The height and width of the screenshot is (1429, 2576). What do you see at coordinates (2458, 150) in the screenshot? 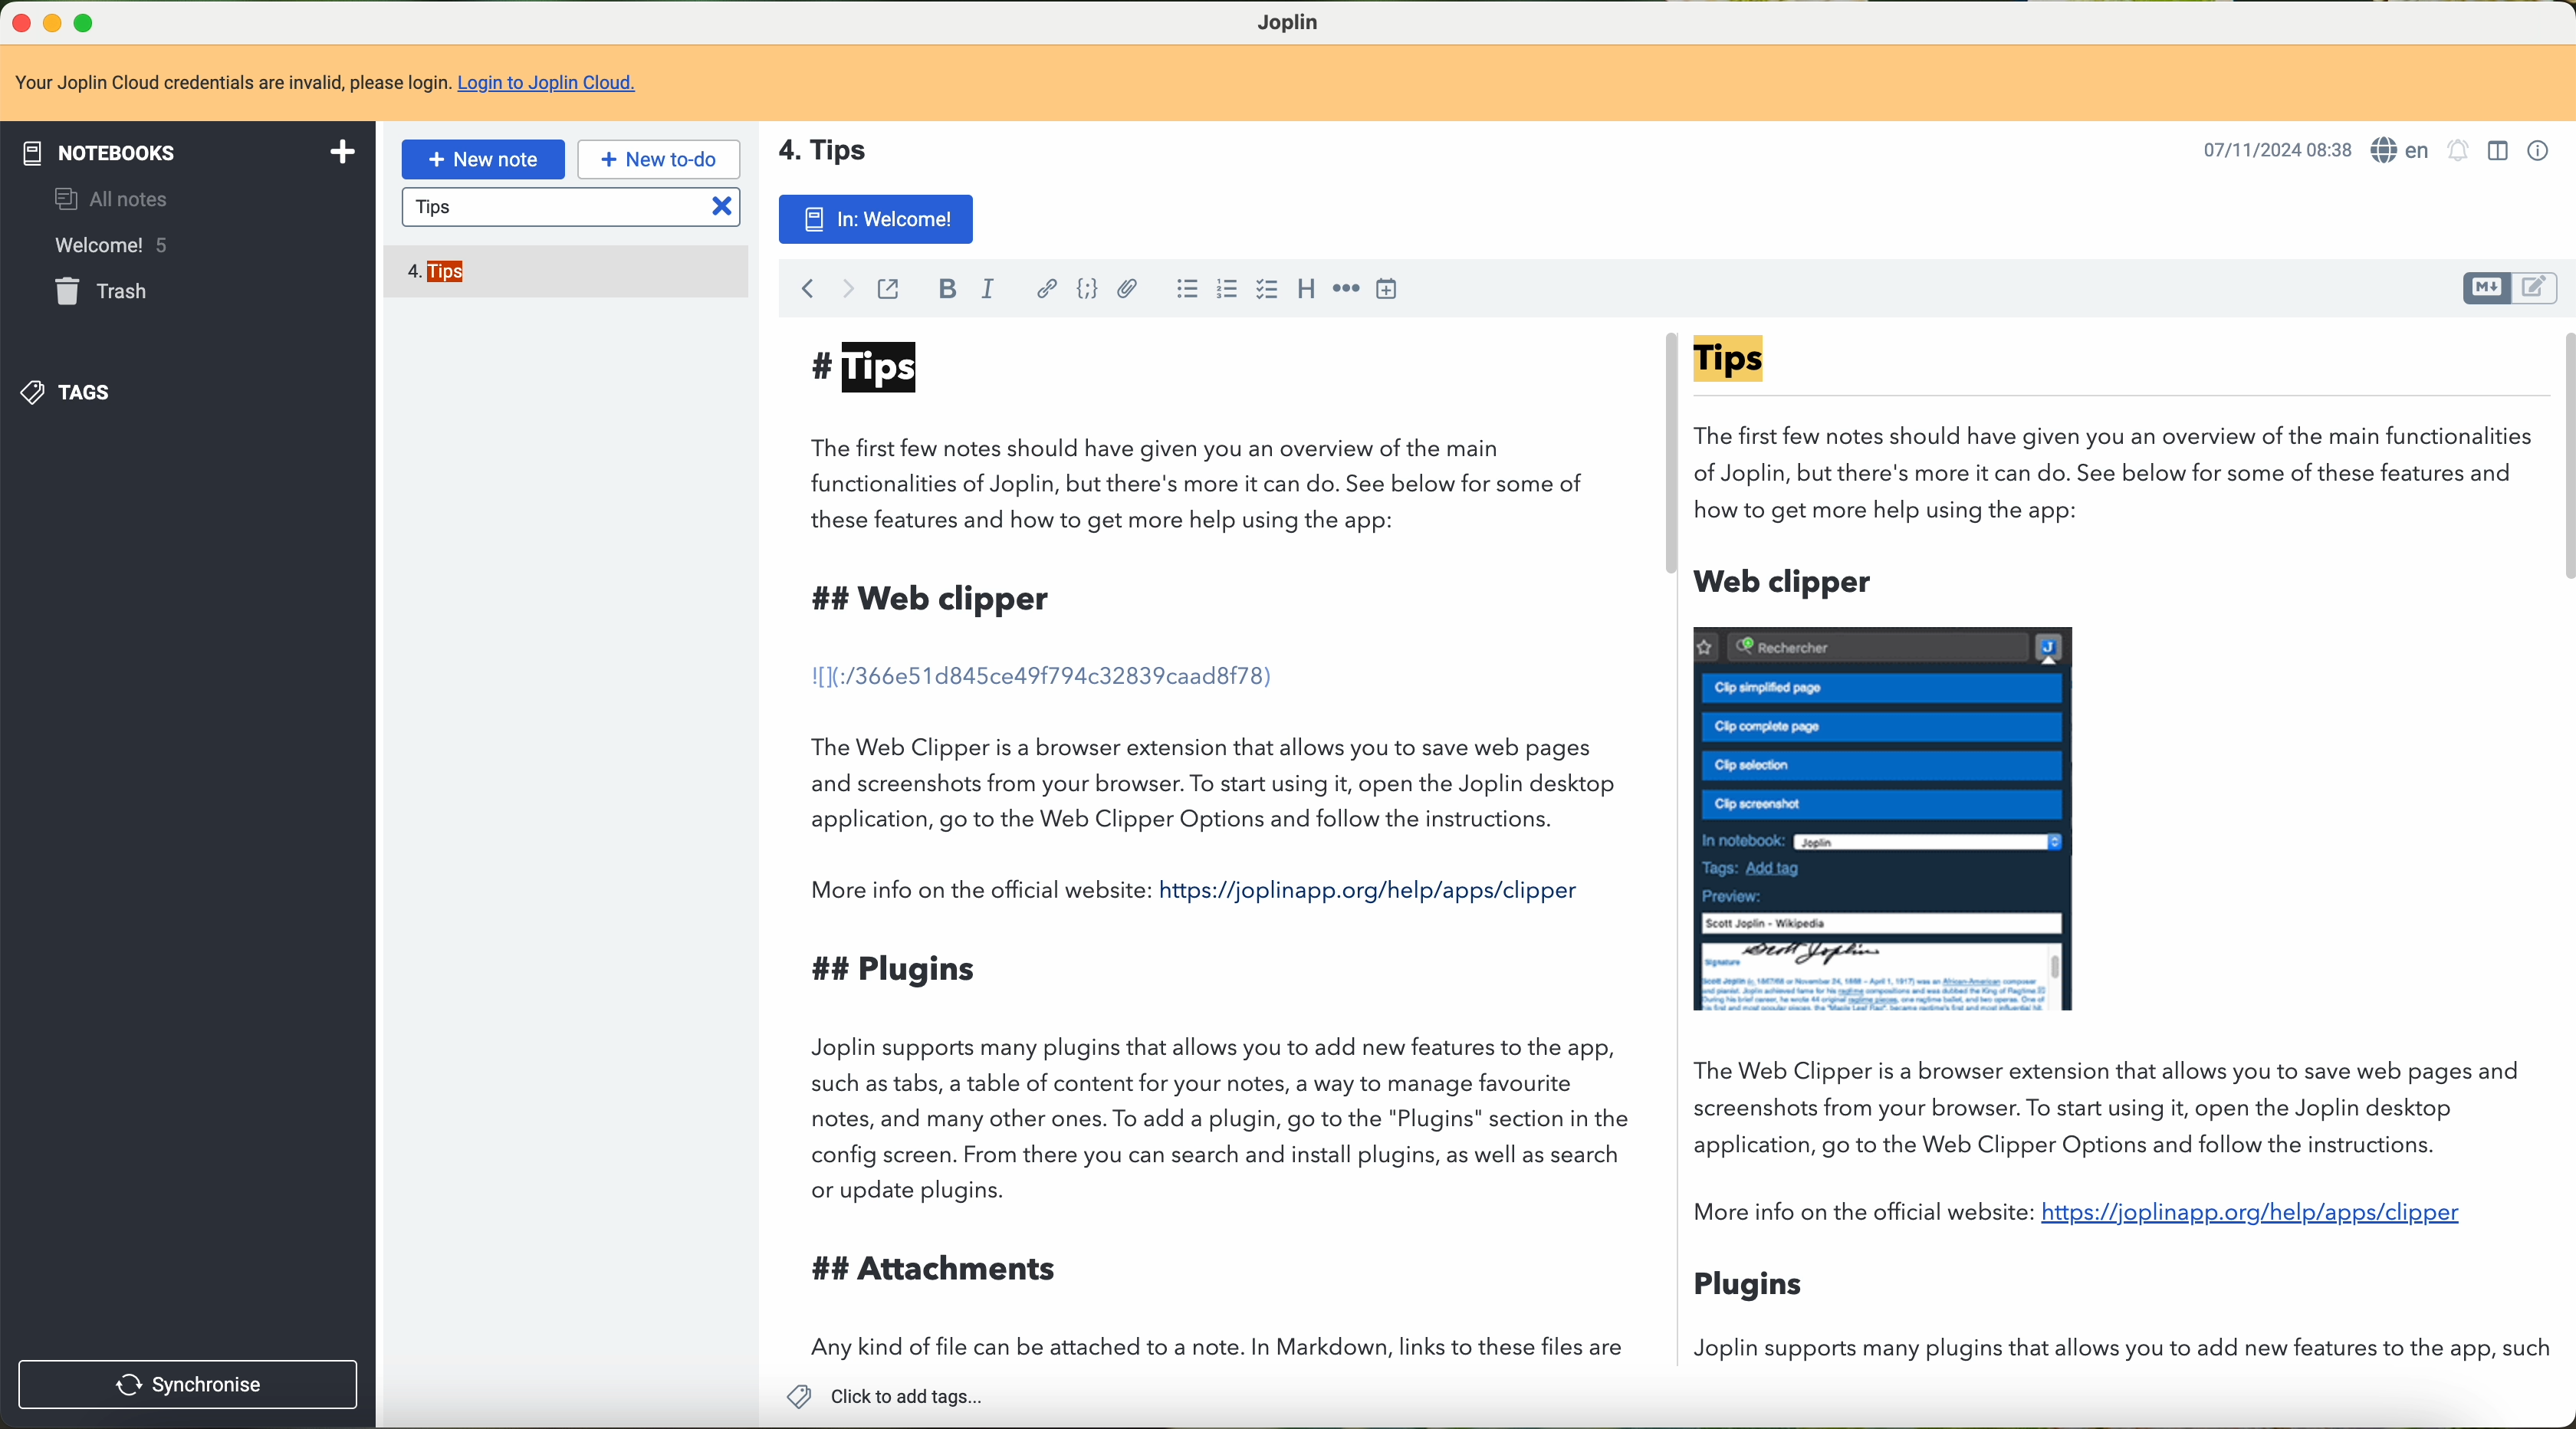
I see `set alarm` at bounding box center [2458, 150].